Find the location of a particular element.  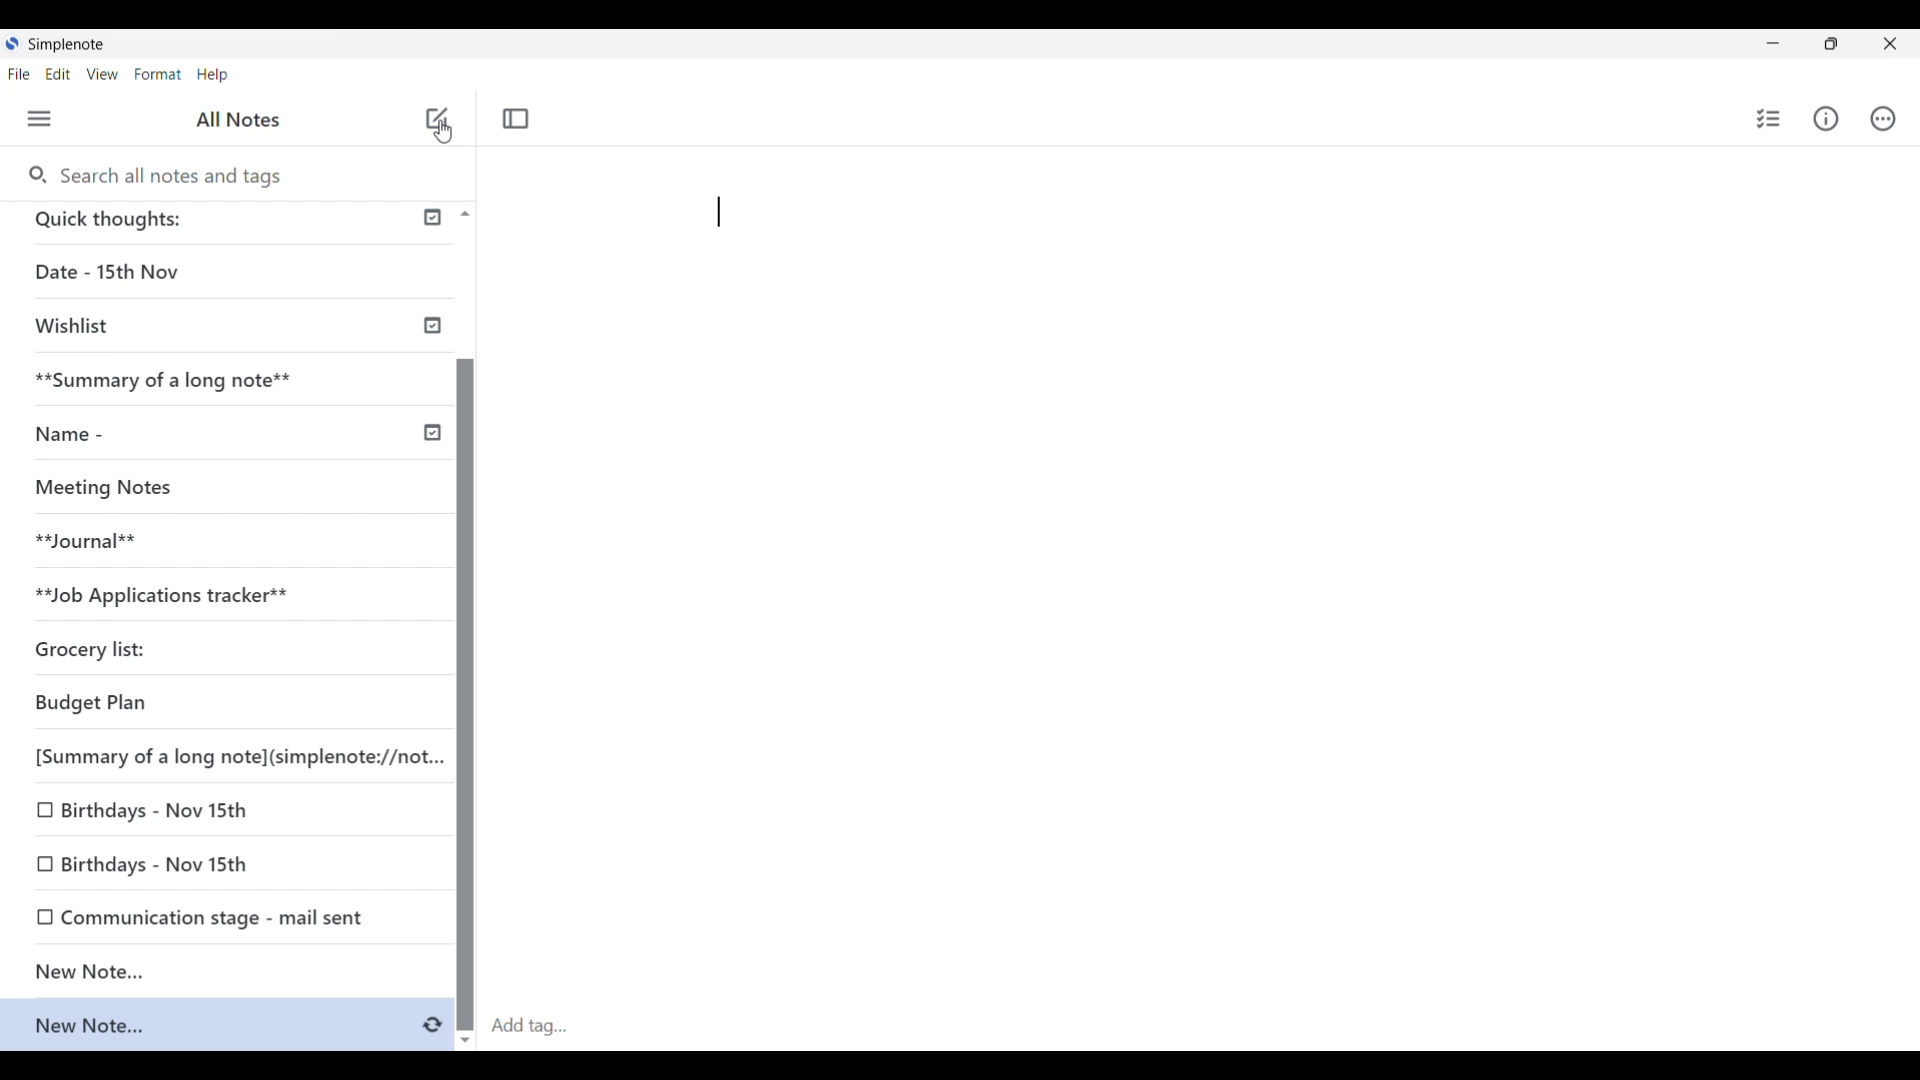

Insert checklist is located at coordinates (1770, 119).